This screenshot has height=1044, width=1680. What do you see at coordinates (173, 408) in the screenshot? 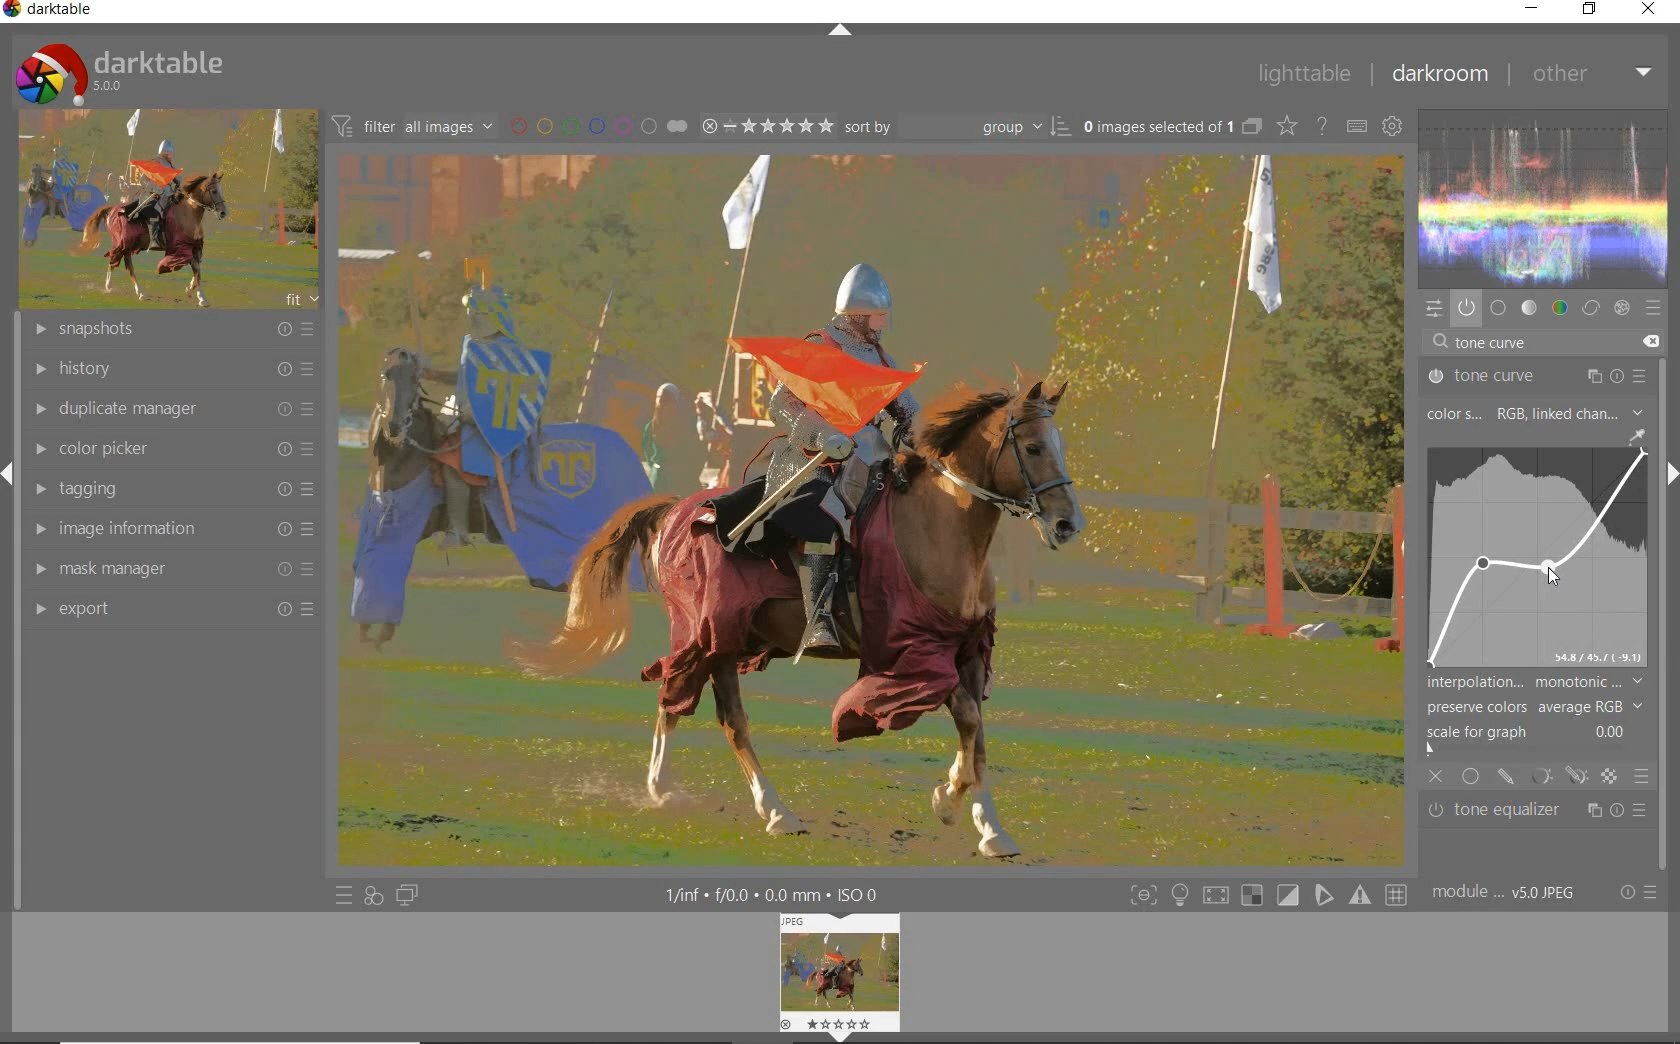
I see `duplicate manager` at bounding box center [173, 408].